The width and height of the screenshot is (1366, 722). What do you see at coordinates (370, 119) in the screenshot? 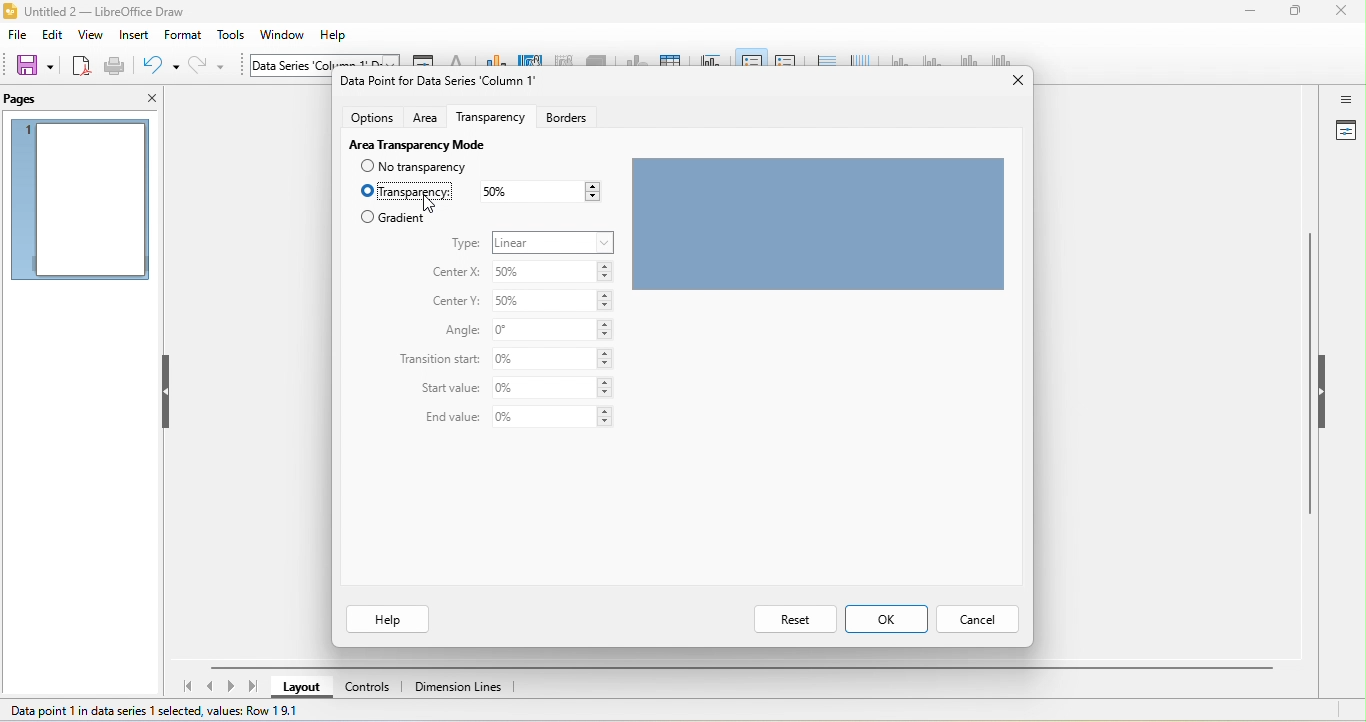
I see `options` at bounding box center [370, 119].